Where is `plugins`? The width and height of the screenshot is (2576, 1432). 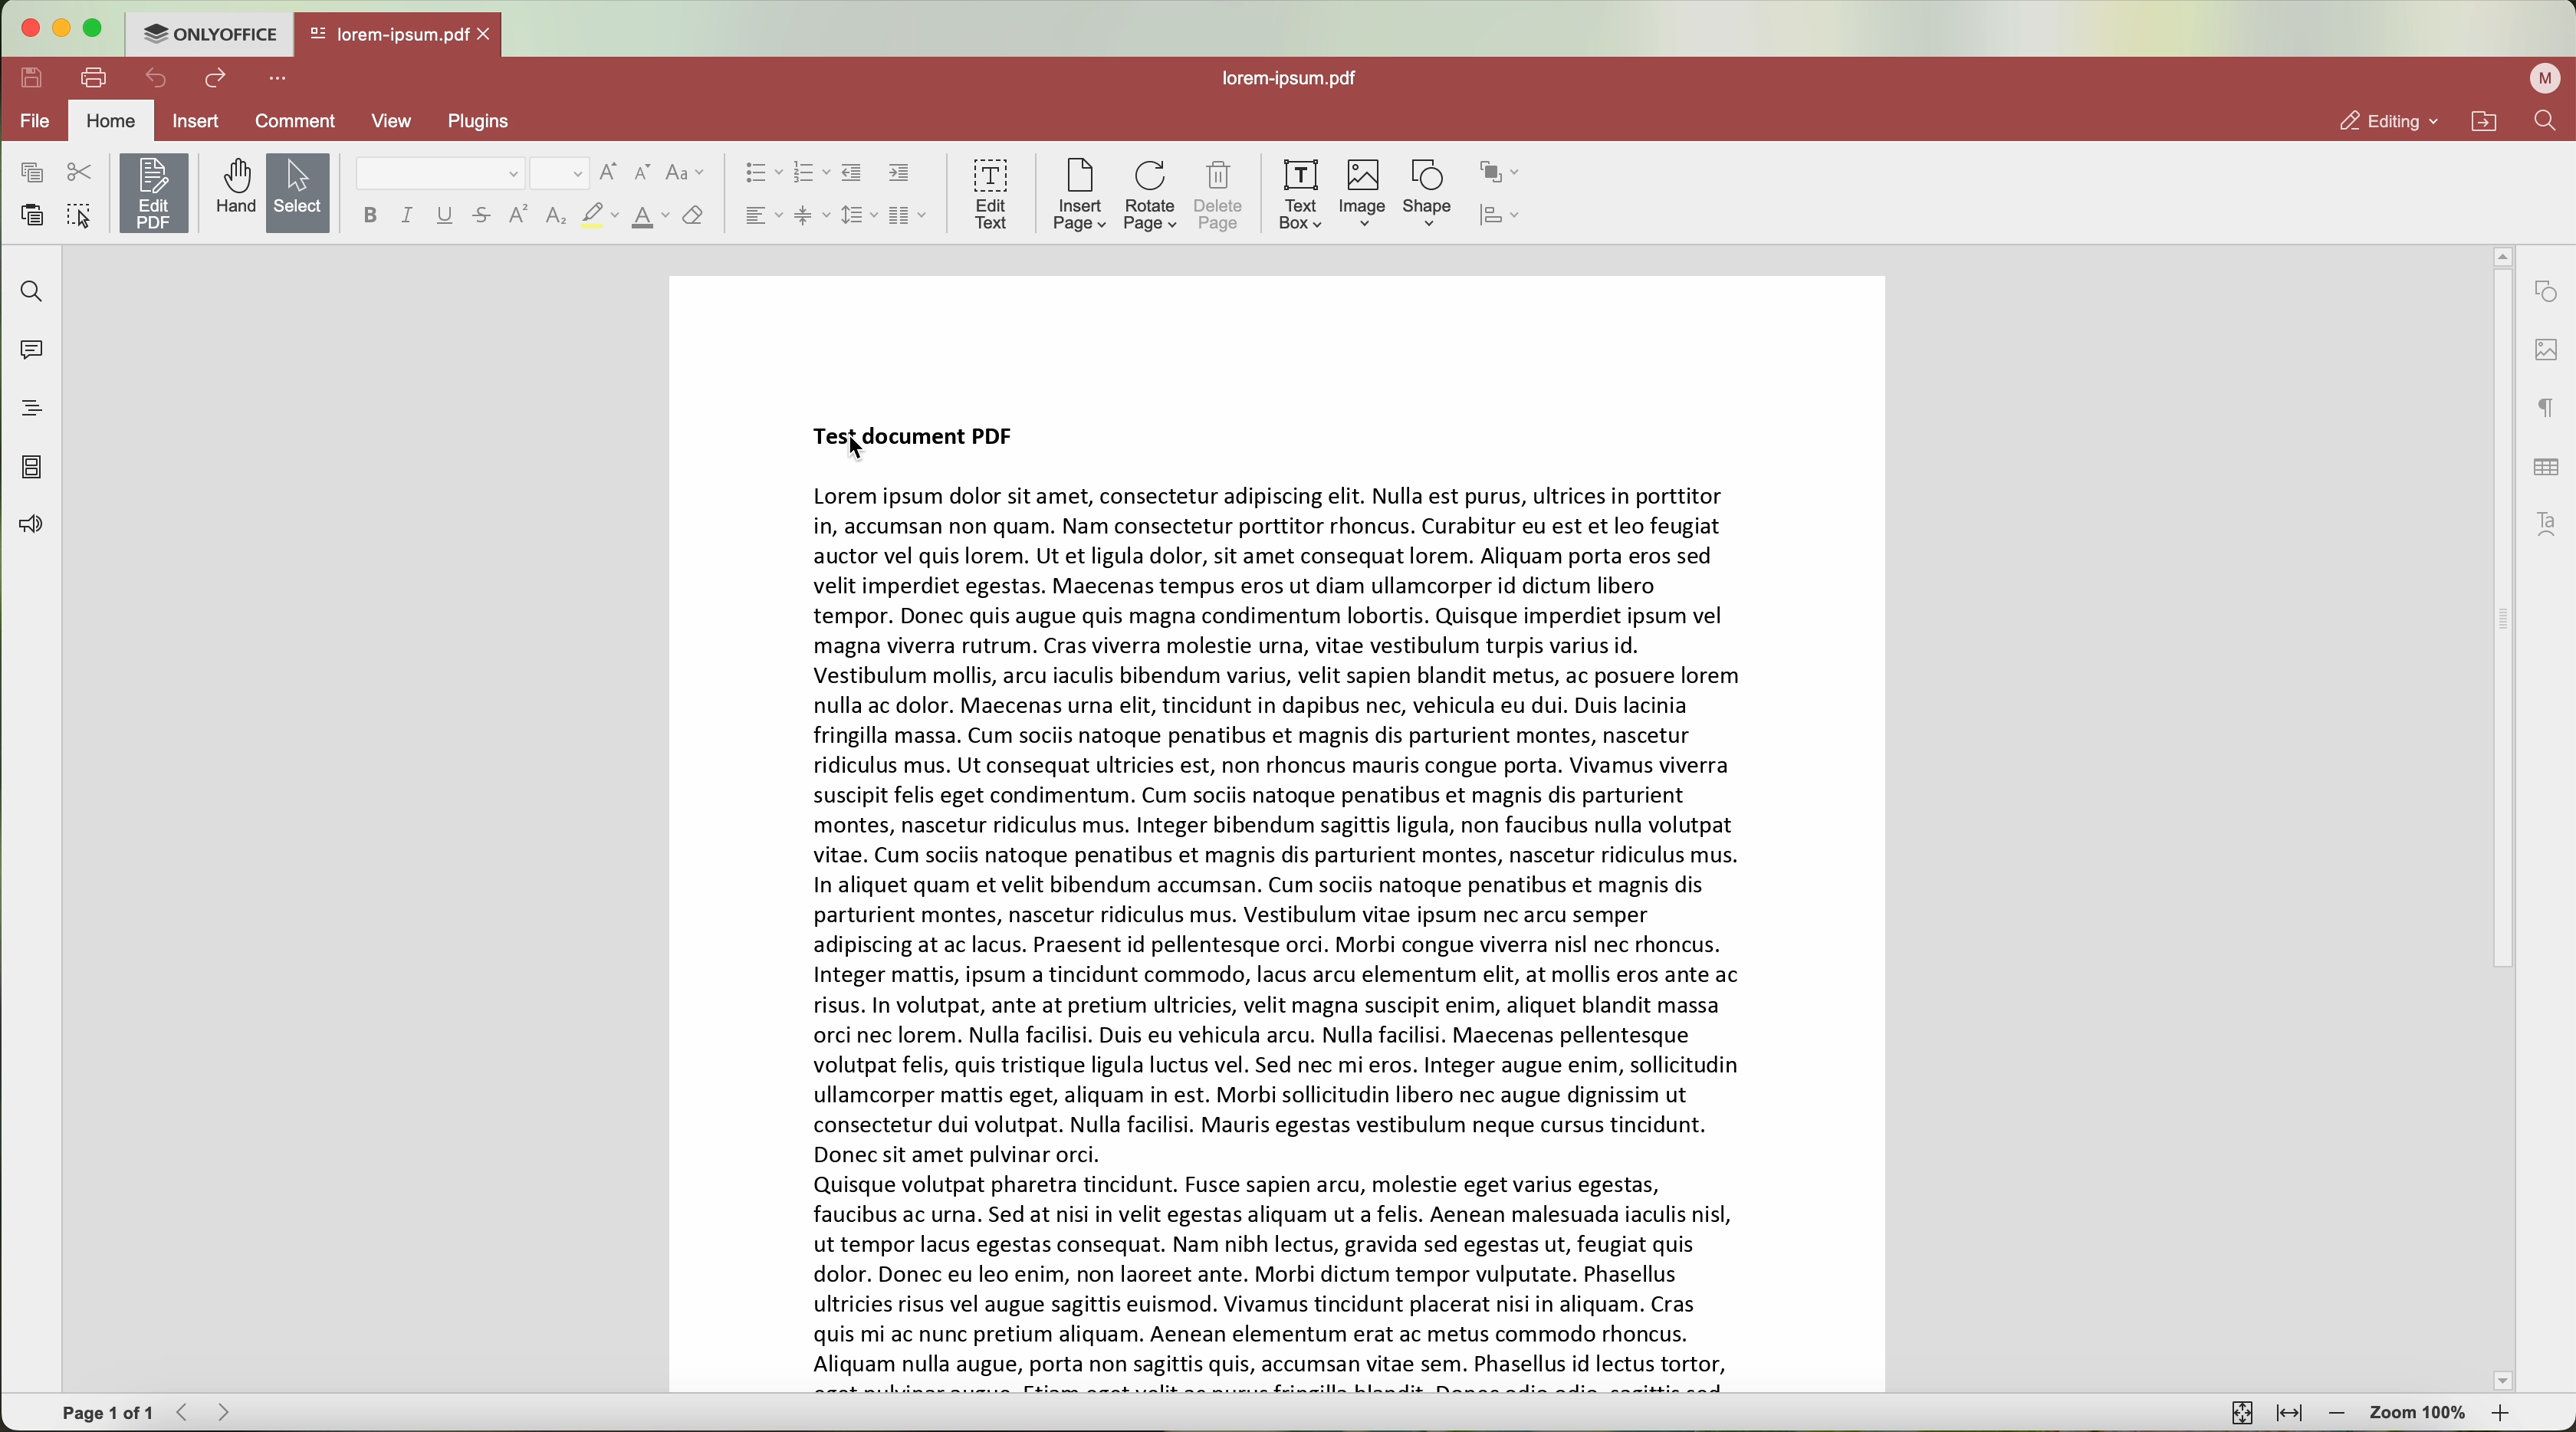 plugins is located at coordinates (484, 123).